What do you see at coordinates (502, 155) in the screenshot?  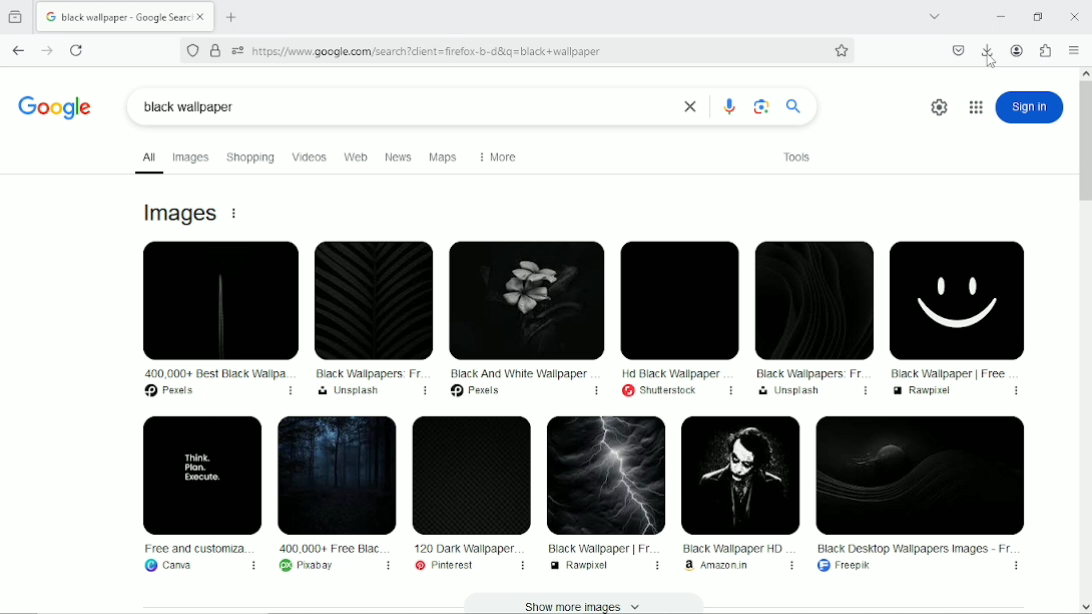 I see `More` at bounding box center [502, 155].